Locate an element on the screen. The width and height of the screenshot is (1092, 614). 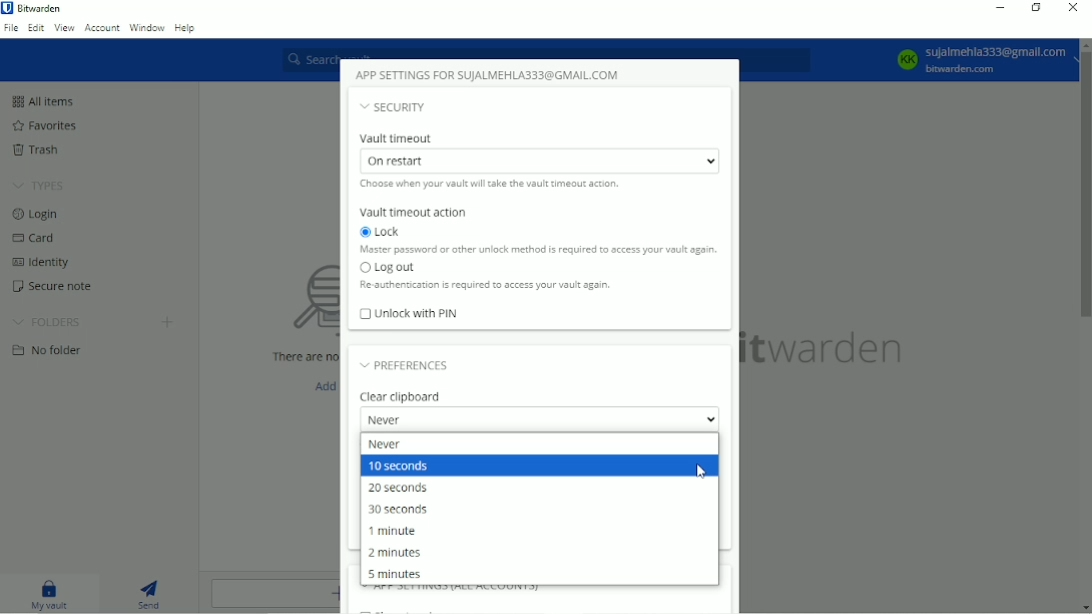
Minimize is located at coordinates (1001, 7).